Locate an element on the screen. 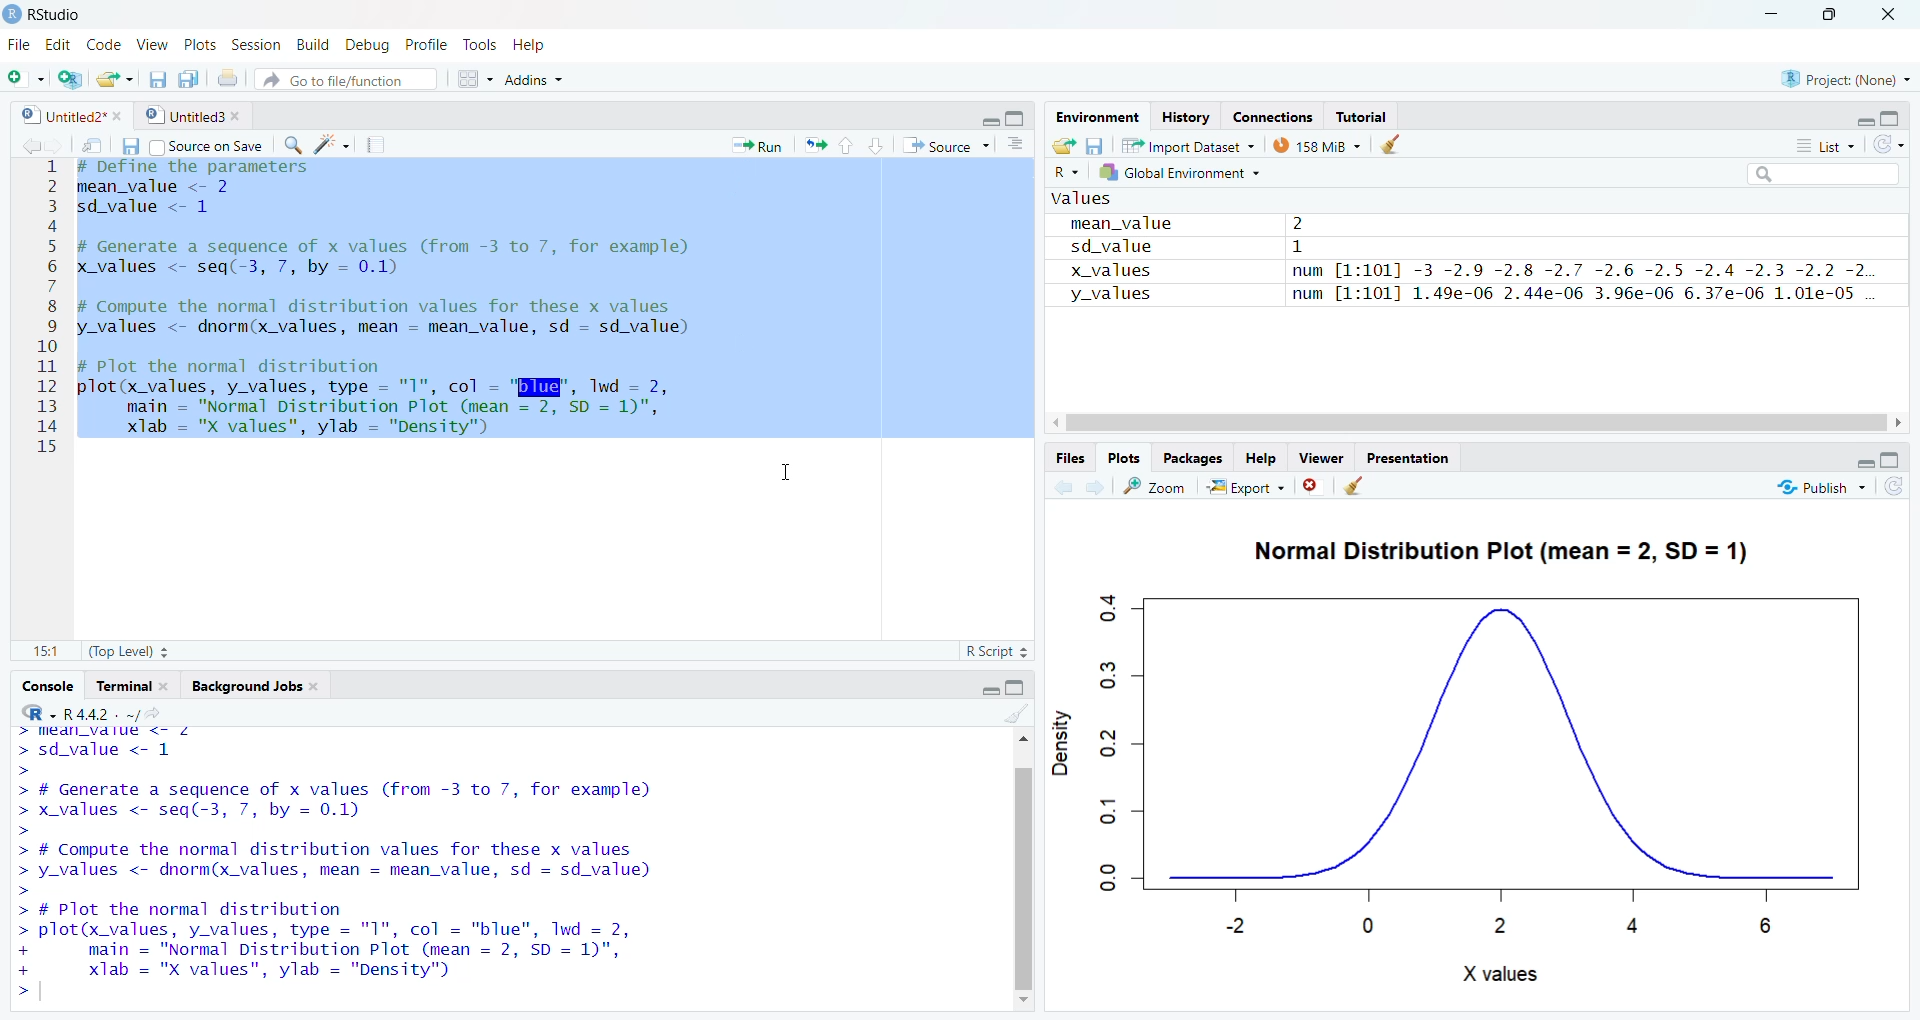  search is located at coordinates (1819, 175).